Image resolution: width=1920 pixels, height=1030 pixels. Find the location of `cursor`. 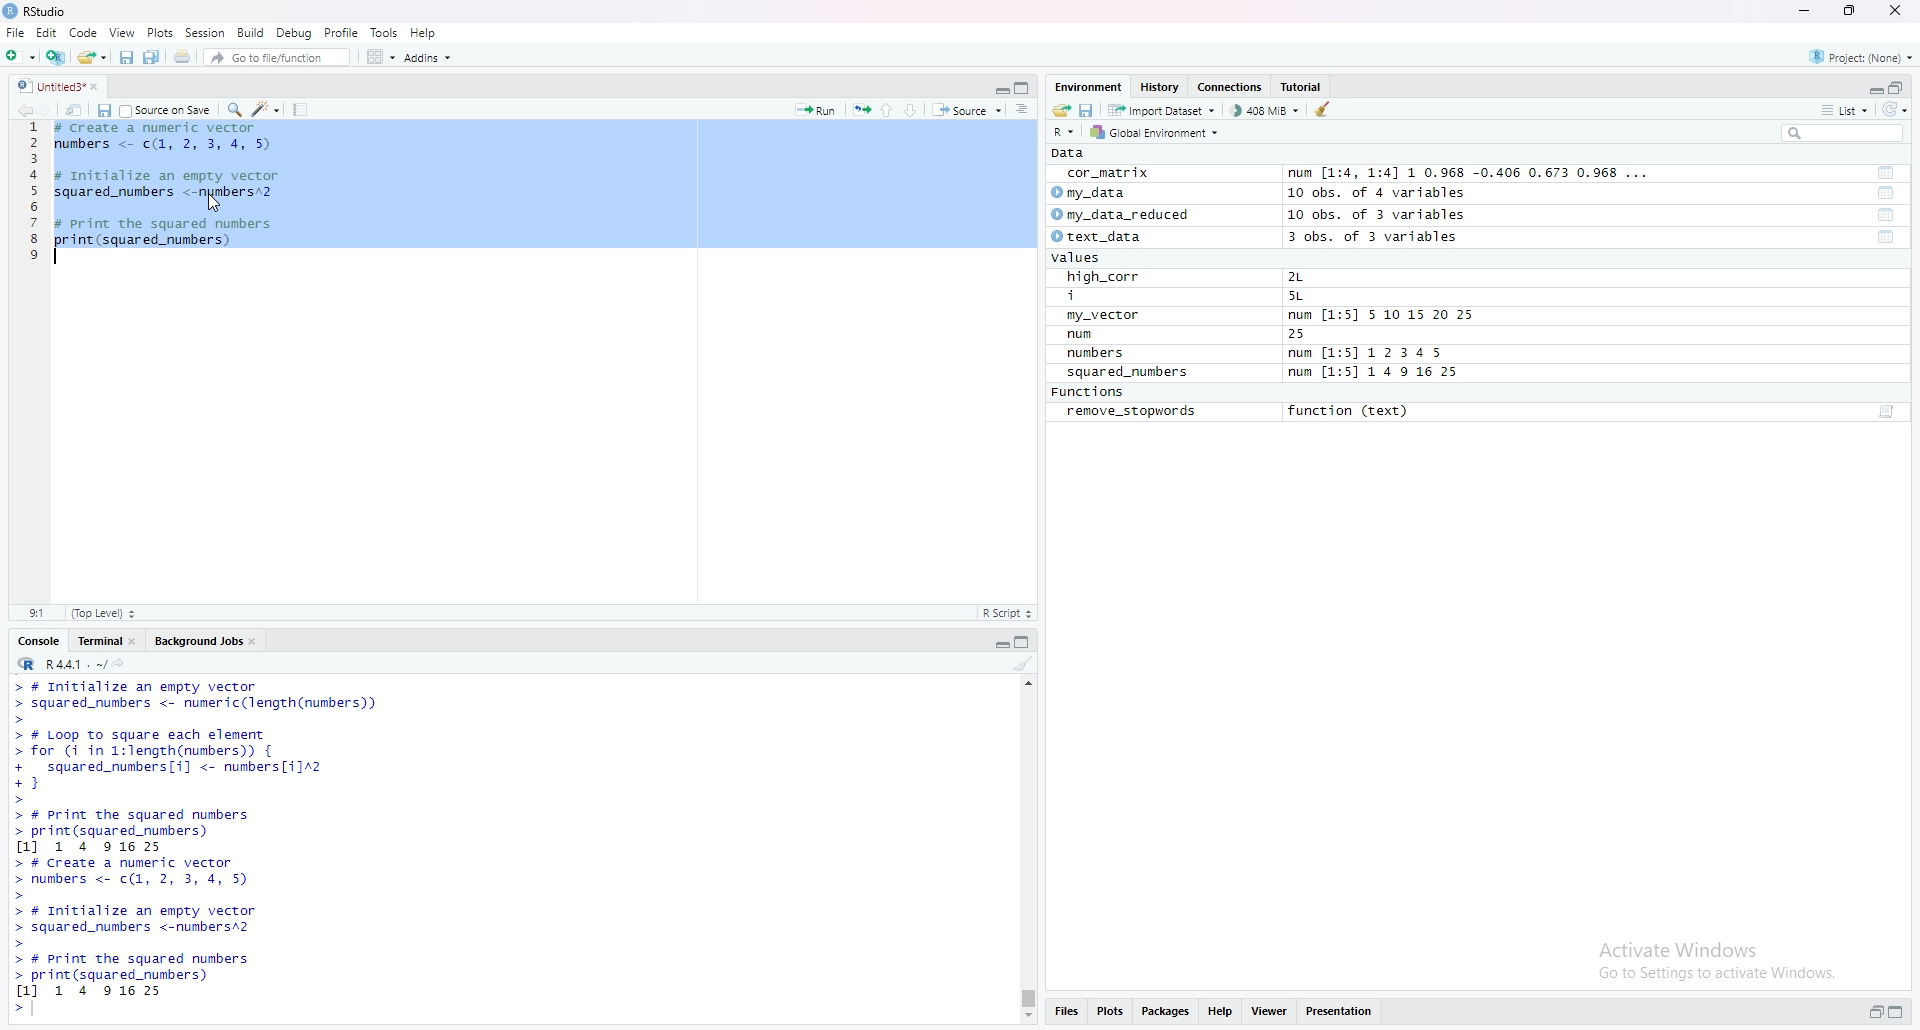

cursor is located at coordinates (213, 204).